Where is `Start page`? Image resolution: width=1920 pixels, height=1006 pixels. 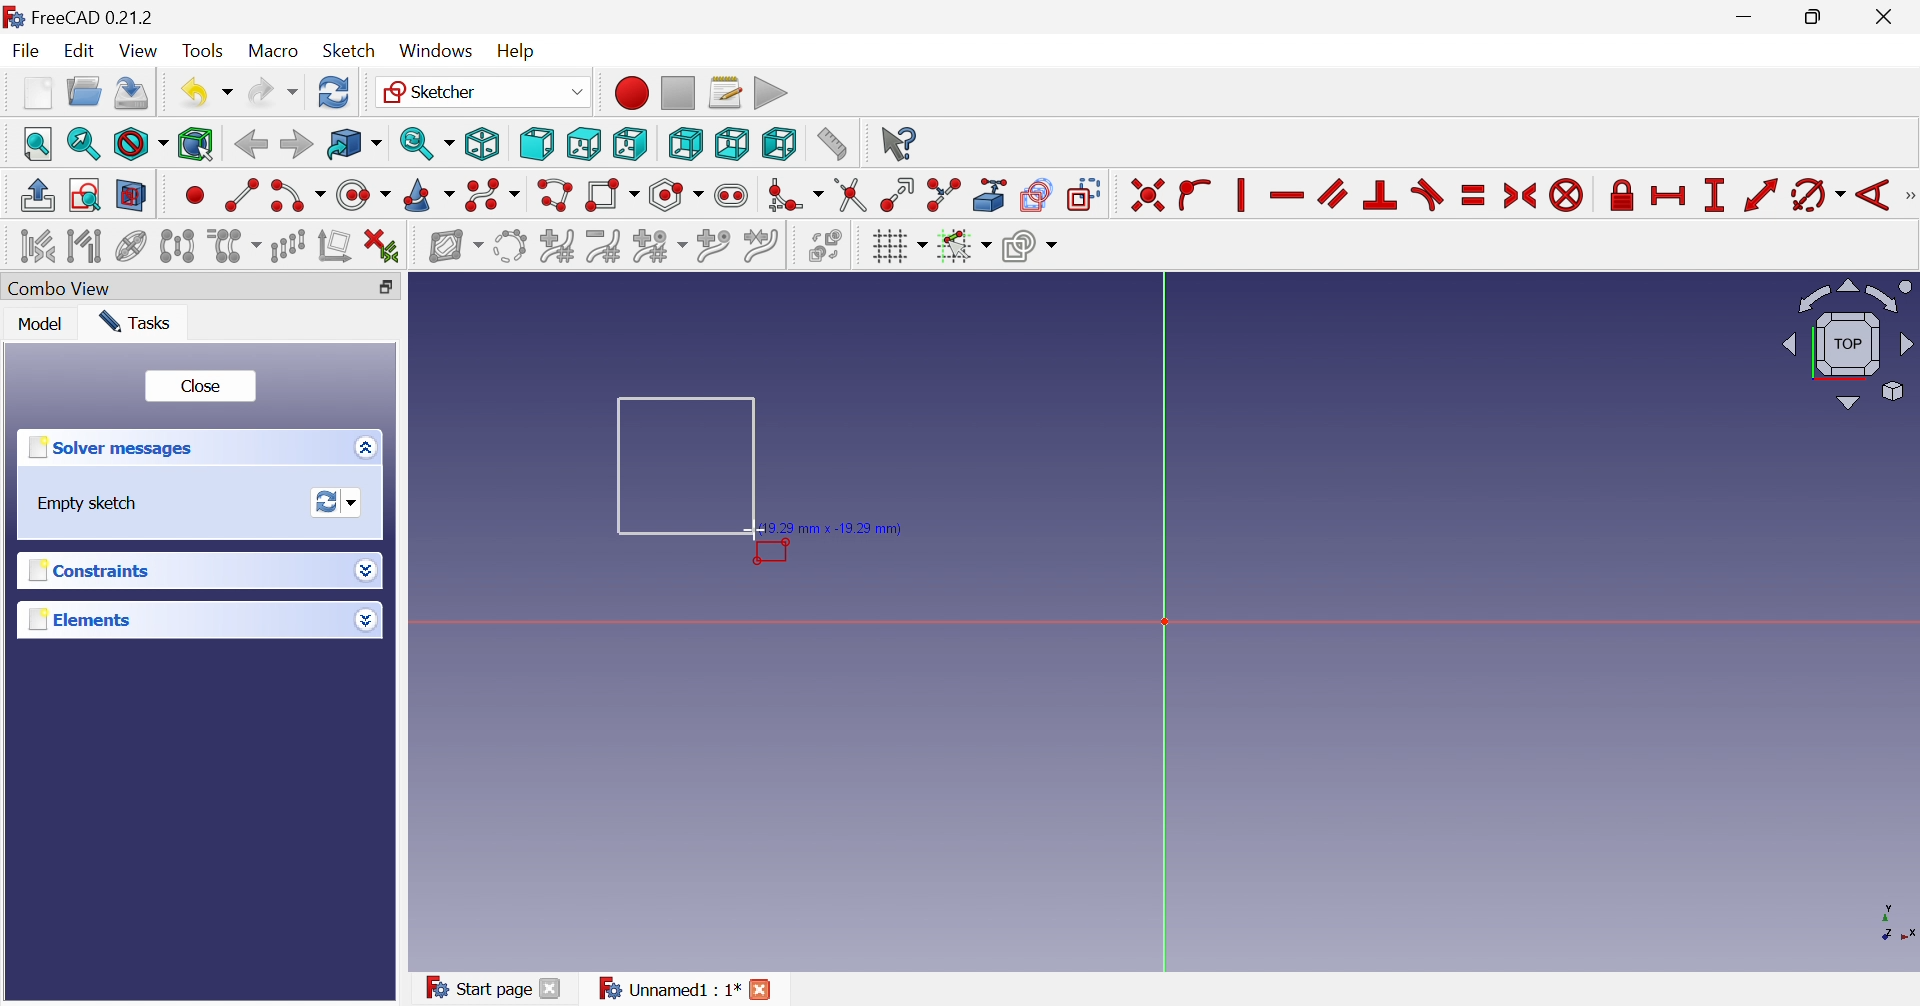 Start page is located at coordinates (477, 986).